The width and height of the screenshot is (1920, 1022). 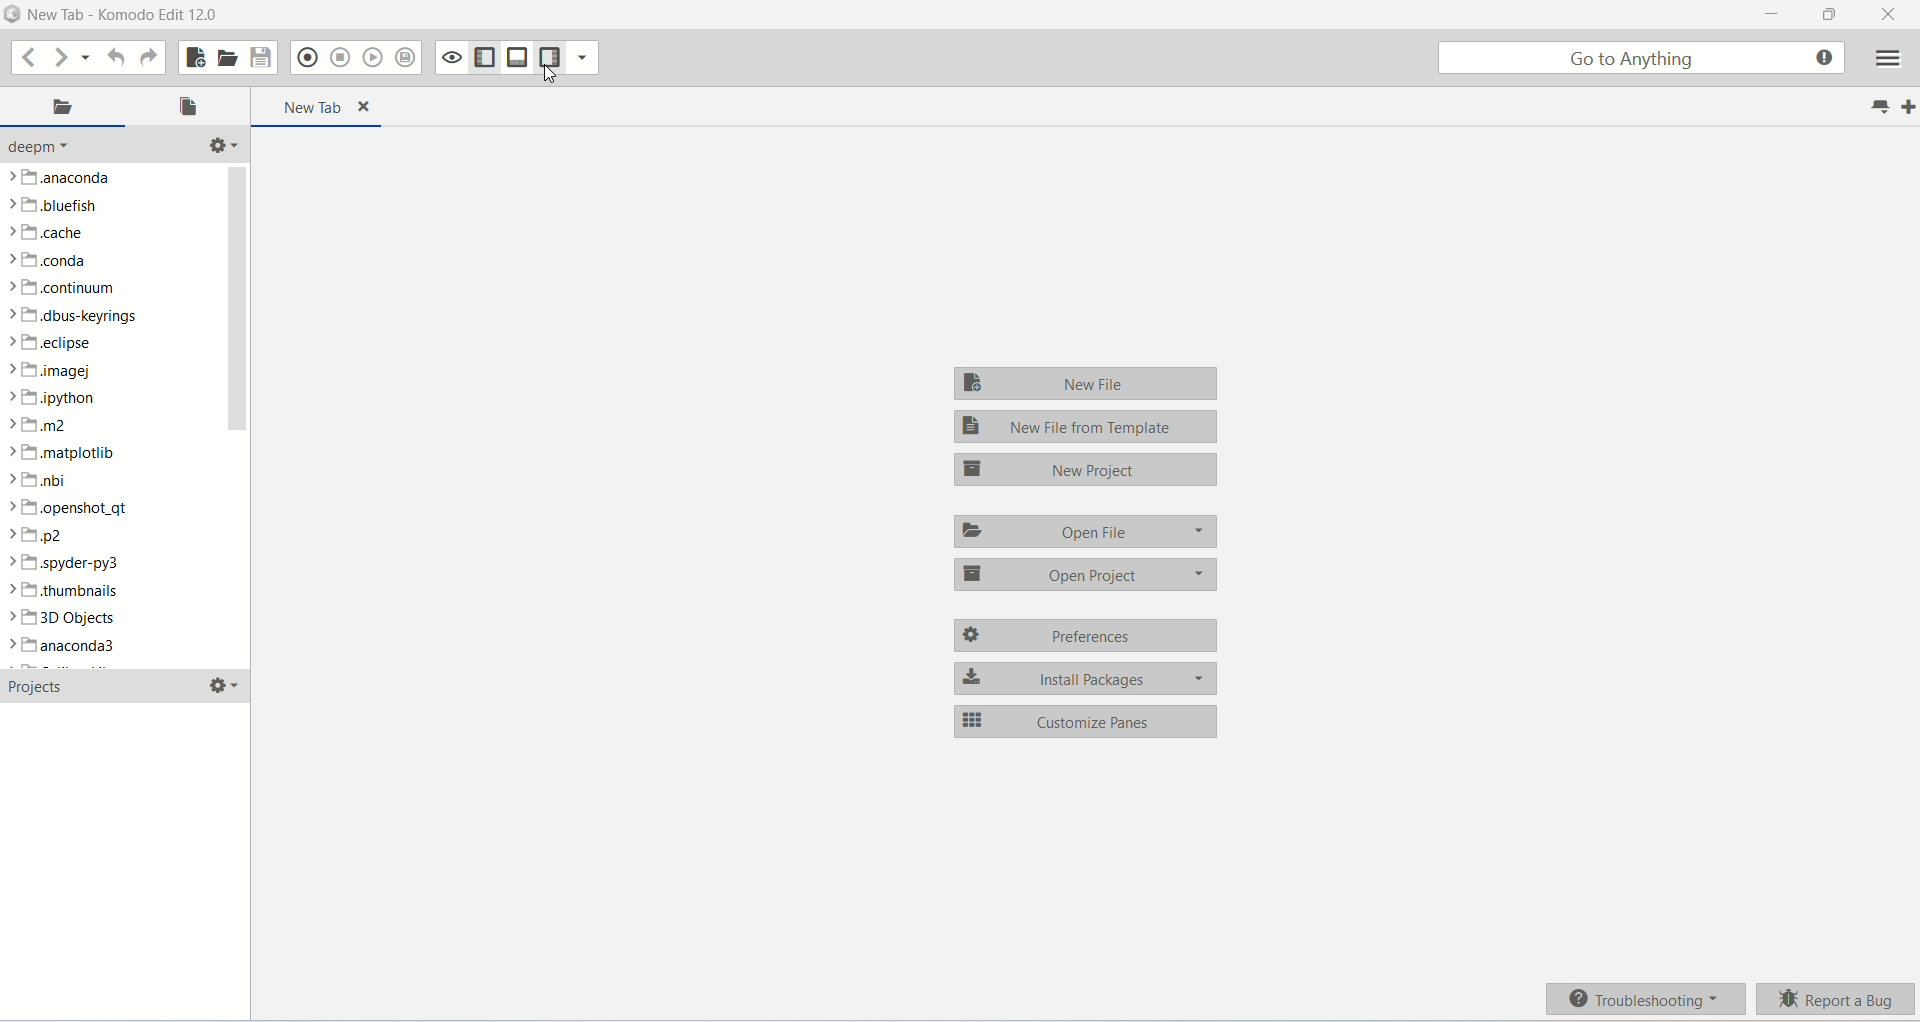 What do you see at coordinates (68, 618) in the screenshot?
I see `3D objects` at bounding box center [68, 618].